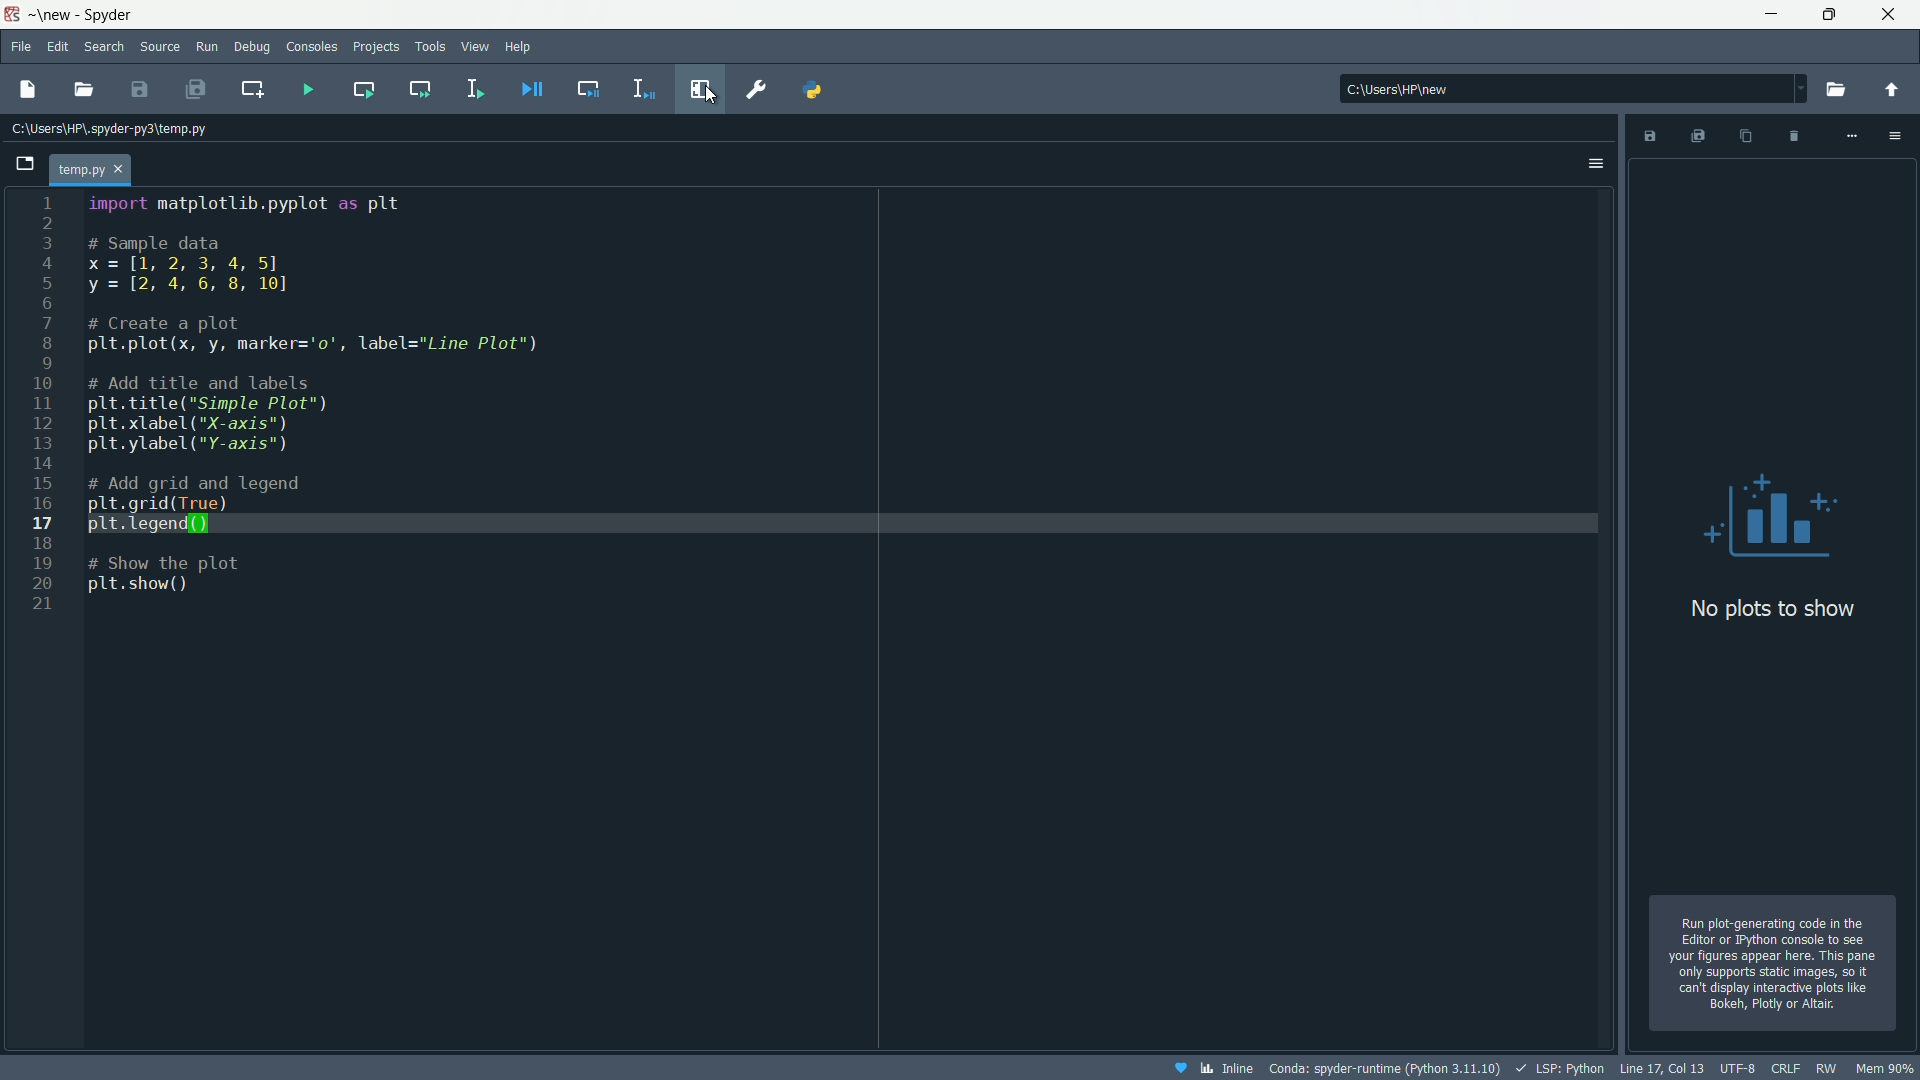  What do you see at coordinates (104, 46) in the screenshot?
I see `search` at bounding box center [104, 46].